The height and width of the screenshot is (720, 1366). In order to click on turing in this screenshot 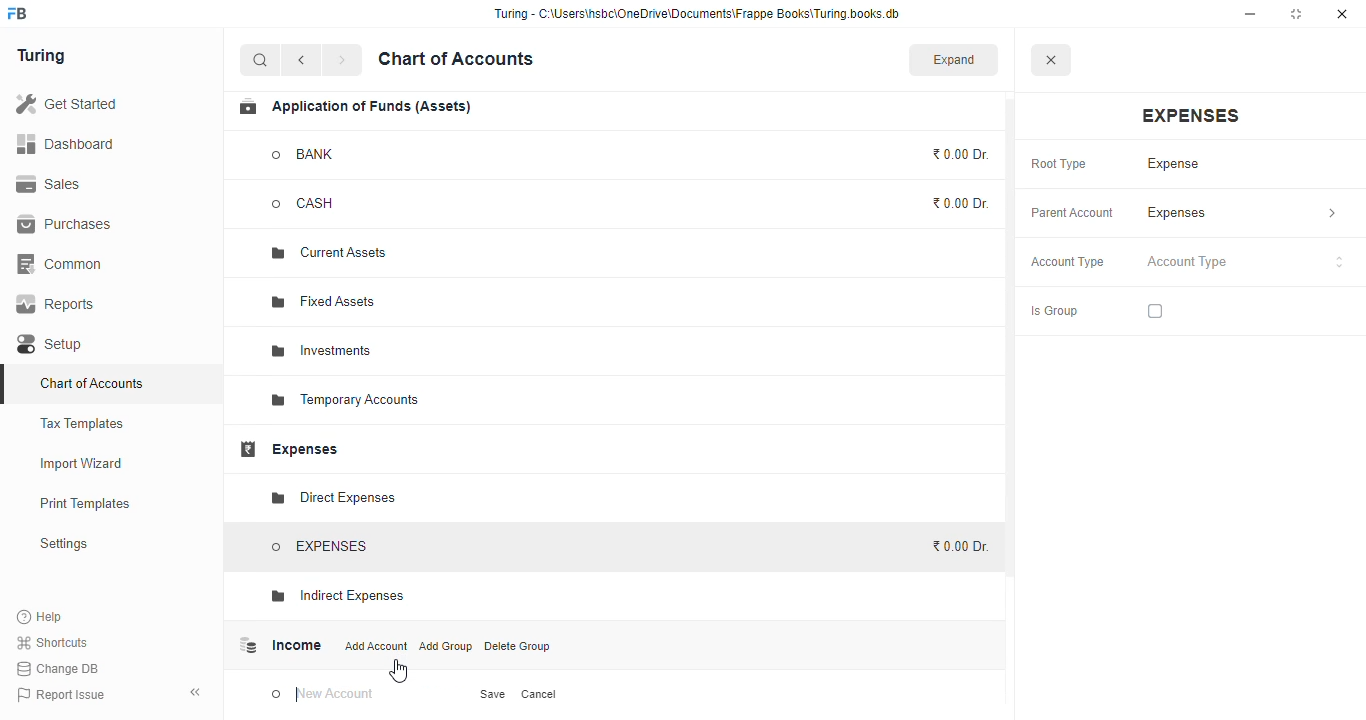, I will do `click(40, 56)`.